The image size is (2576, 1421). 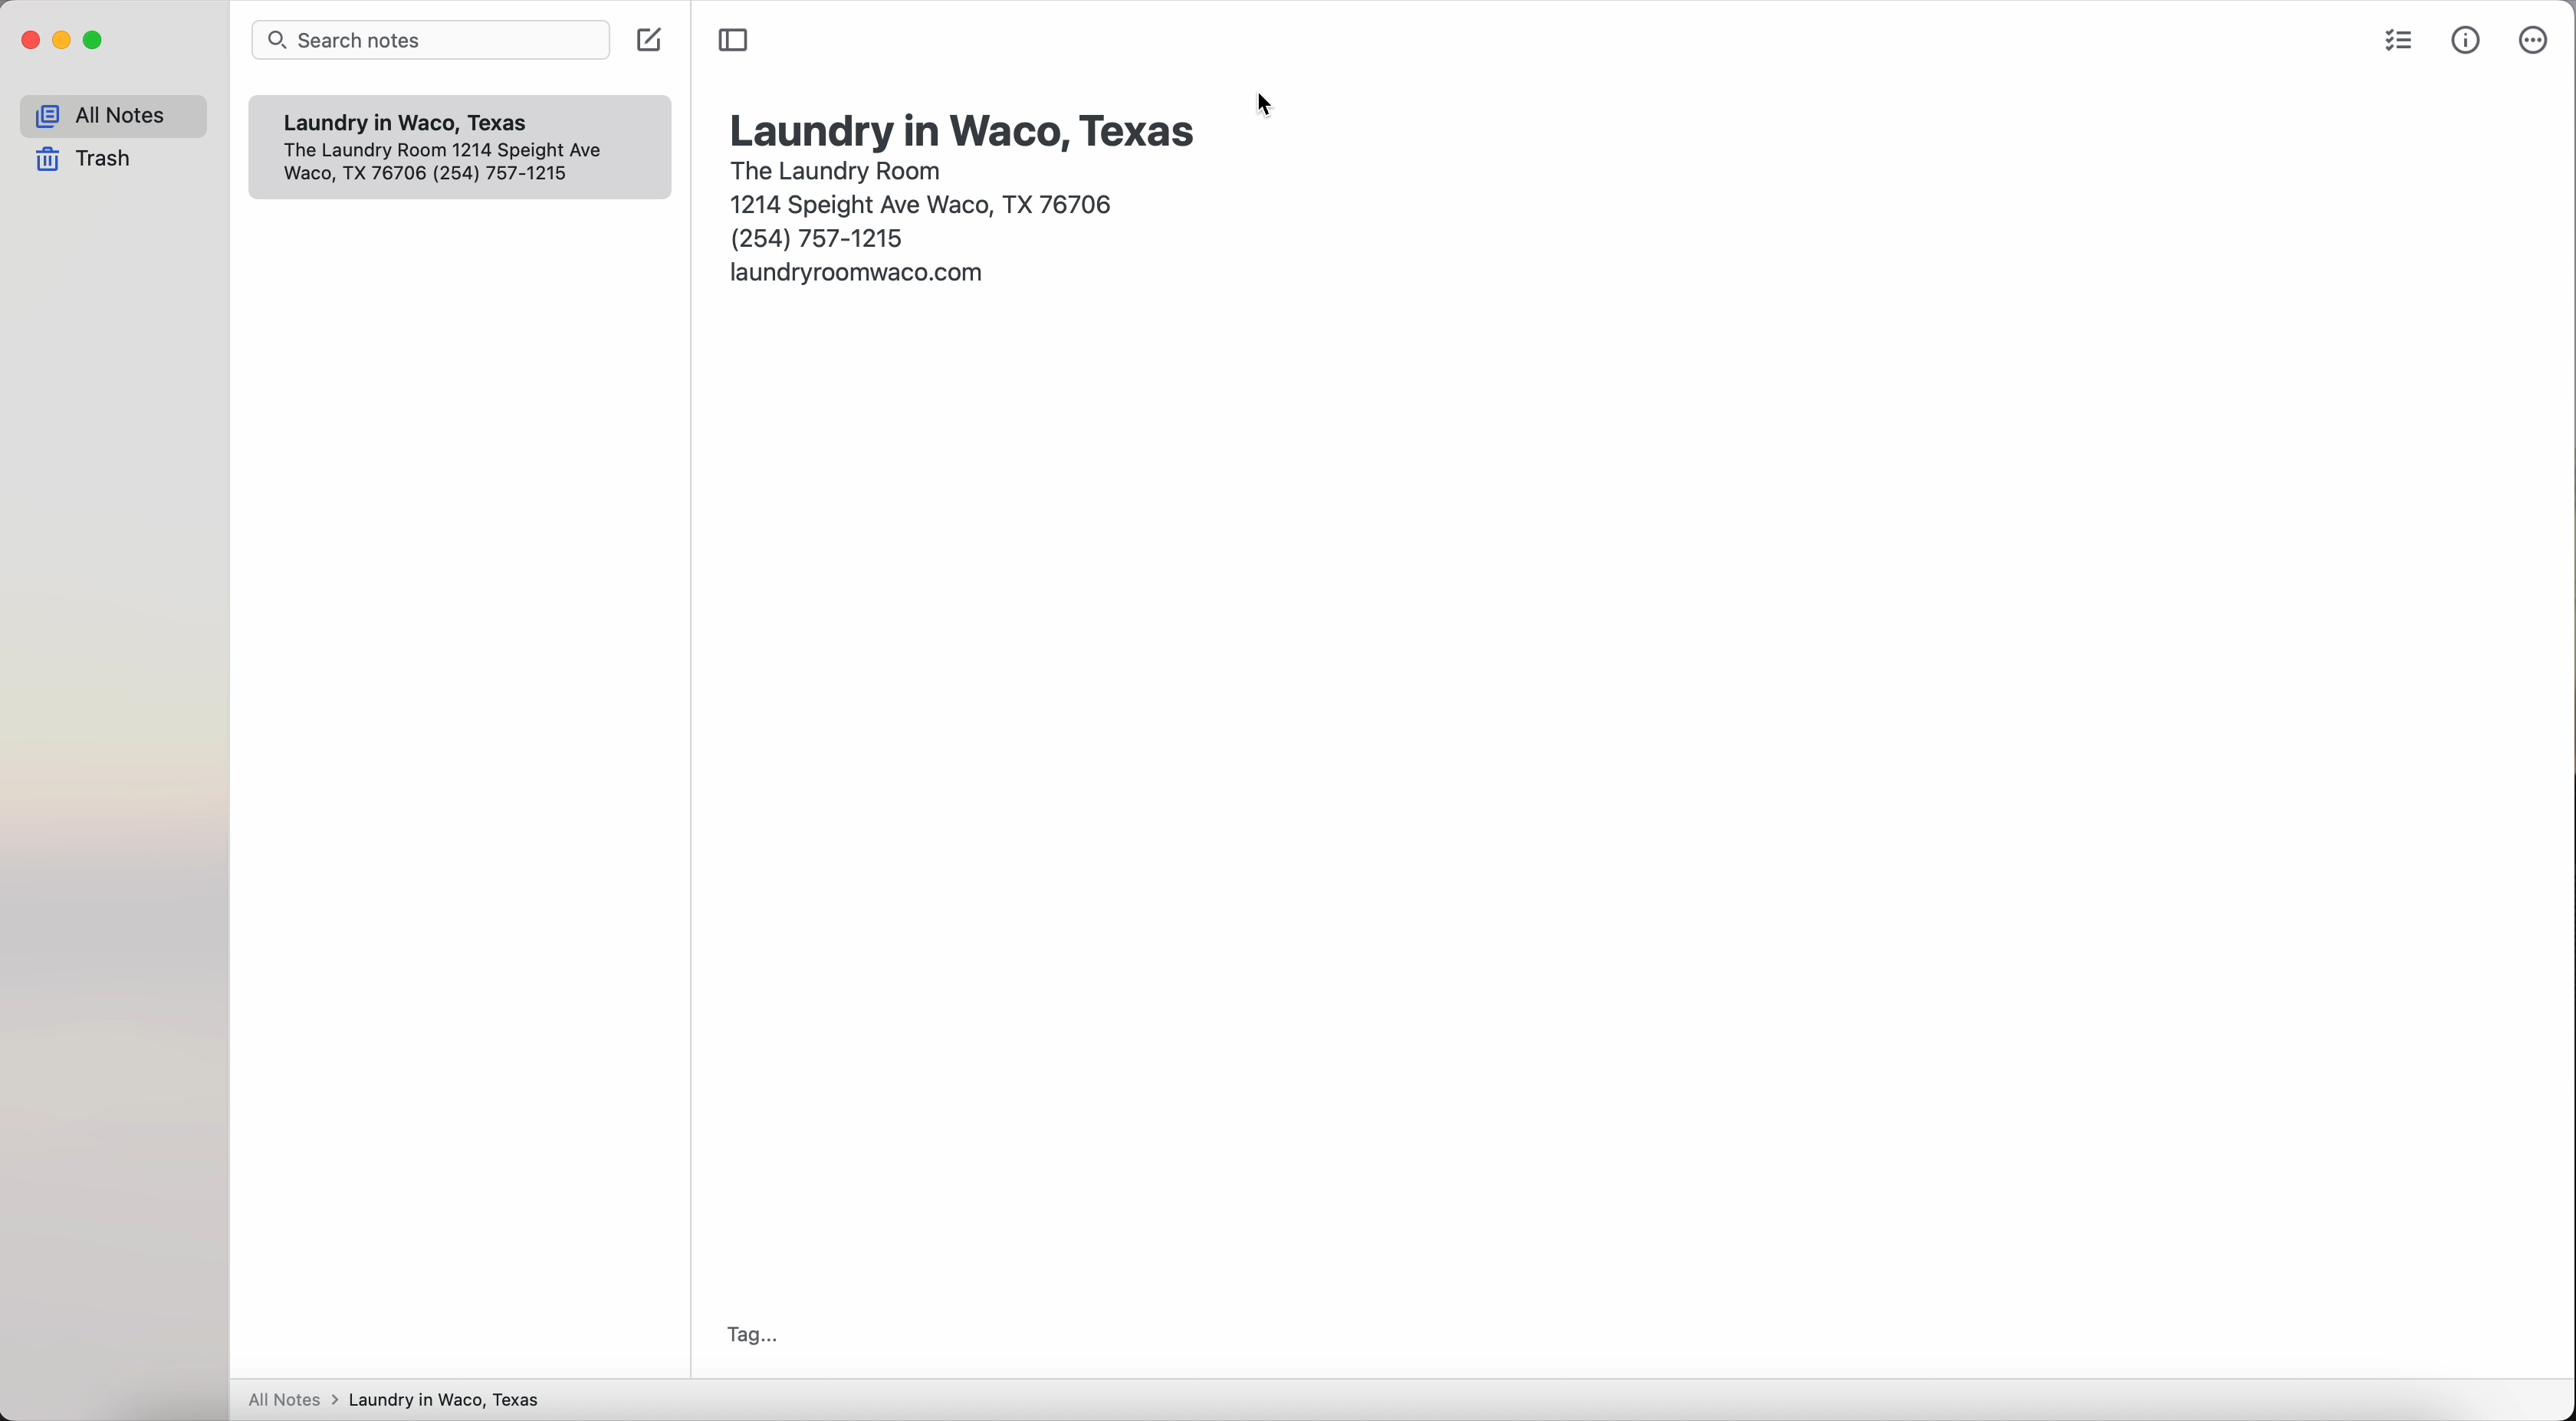 I want to click on All notes > Laundry in Waco, Texas, so click(x=403, y=1401).